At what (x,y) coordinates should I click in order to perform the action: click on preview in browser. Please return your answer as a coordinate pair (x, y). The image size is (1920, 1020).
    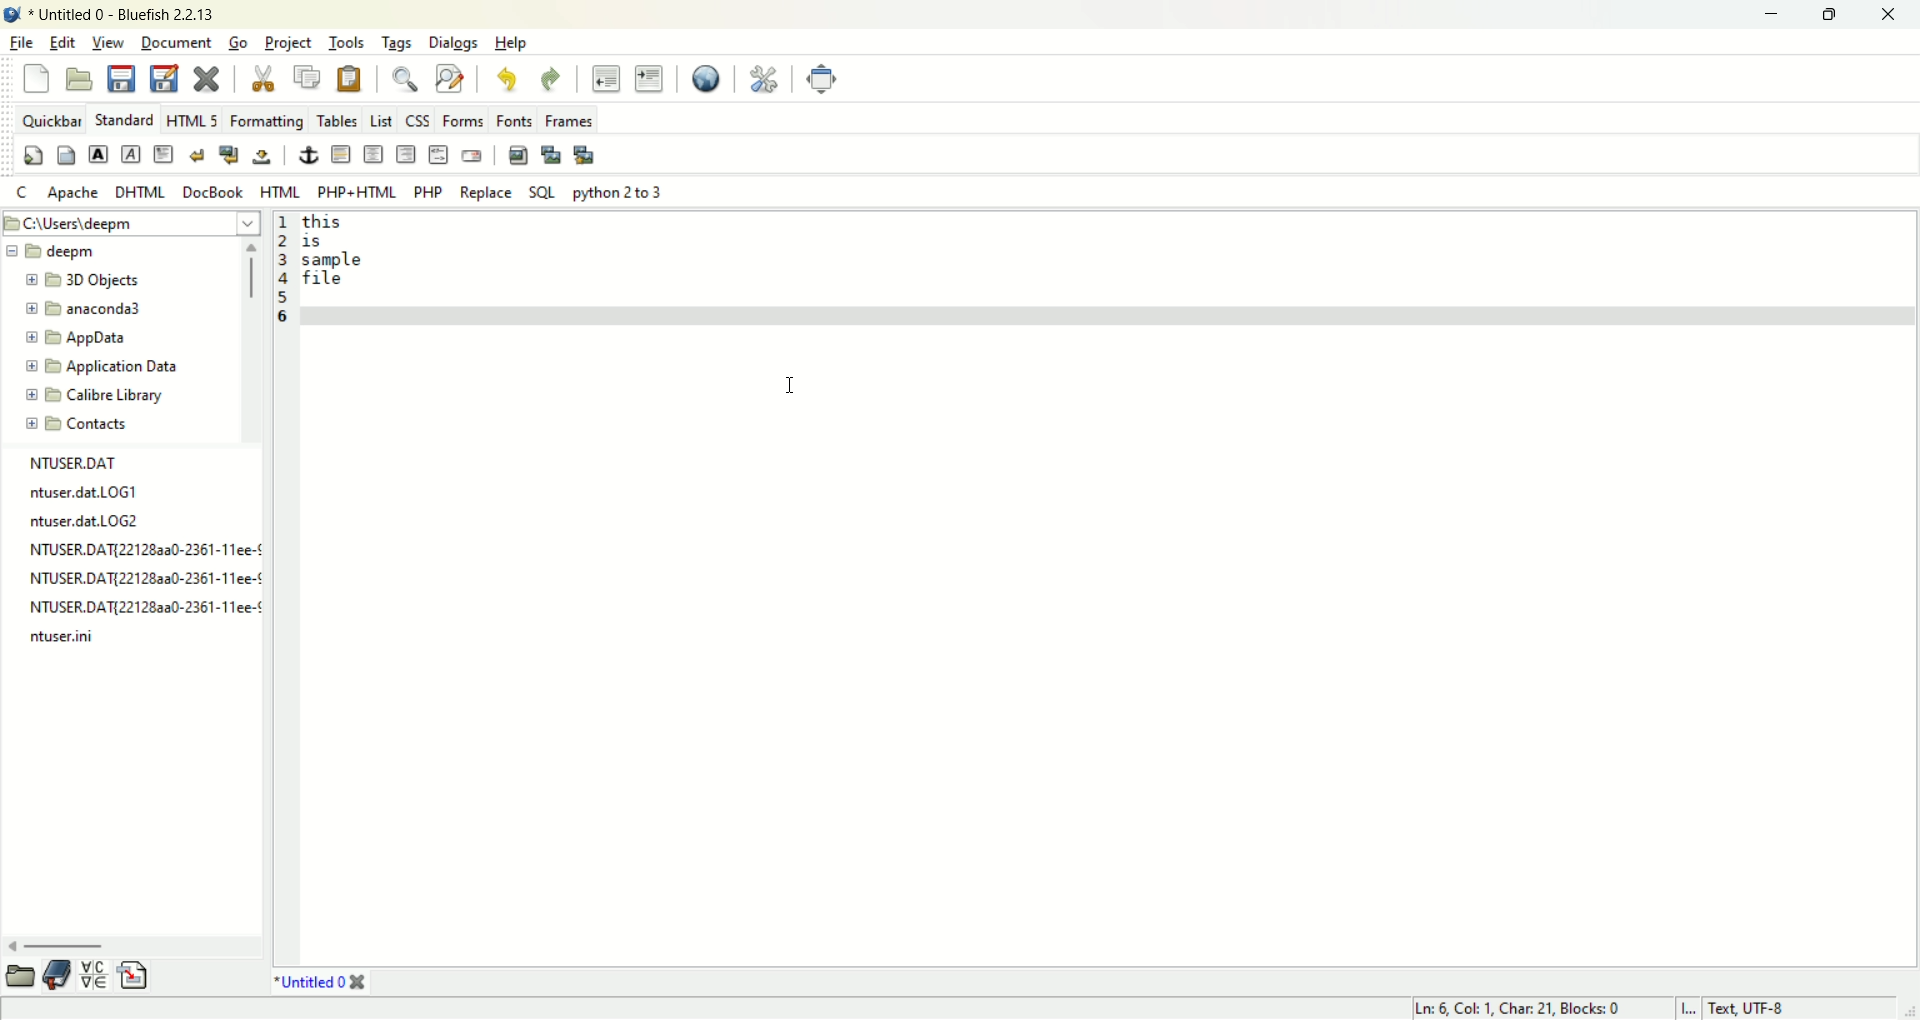
    Looking at the image, I should click on (713, 74).